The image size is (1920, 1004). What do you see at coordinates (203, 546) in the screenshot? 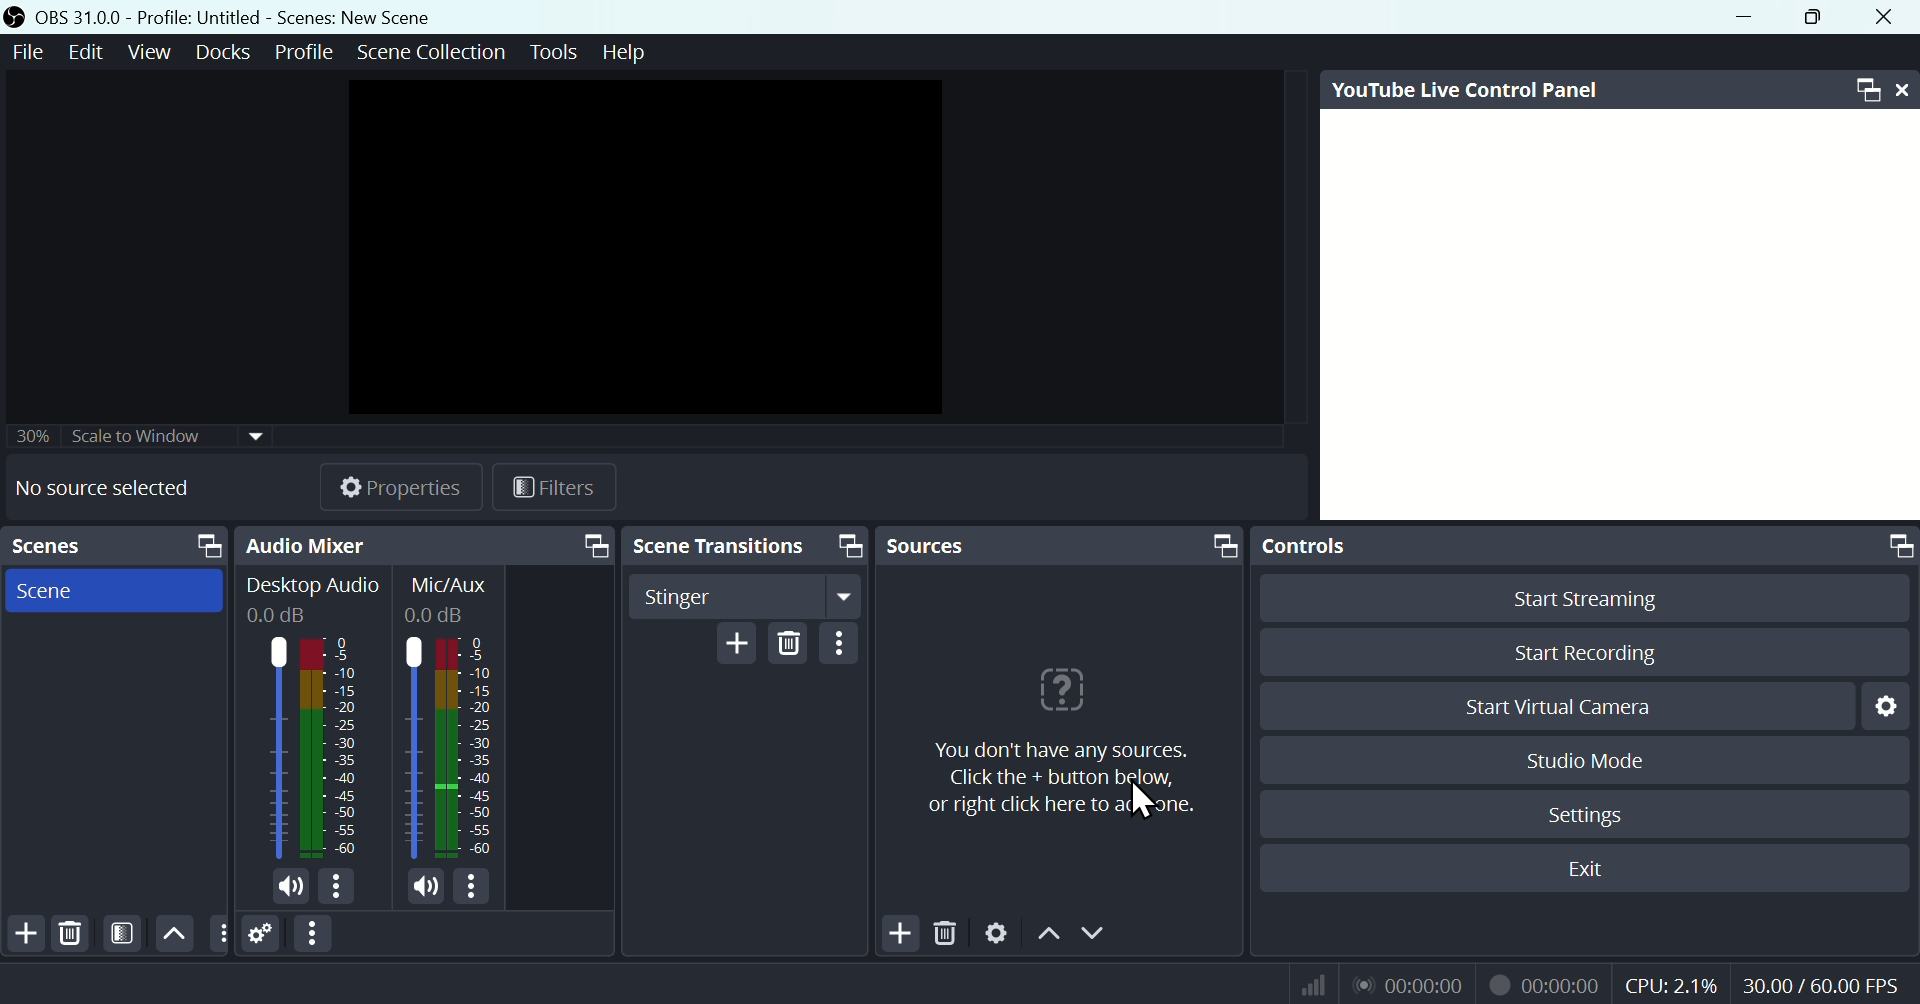
I see `screen resize` at bounding box center [203, 546].